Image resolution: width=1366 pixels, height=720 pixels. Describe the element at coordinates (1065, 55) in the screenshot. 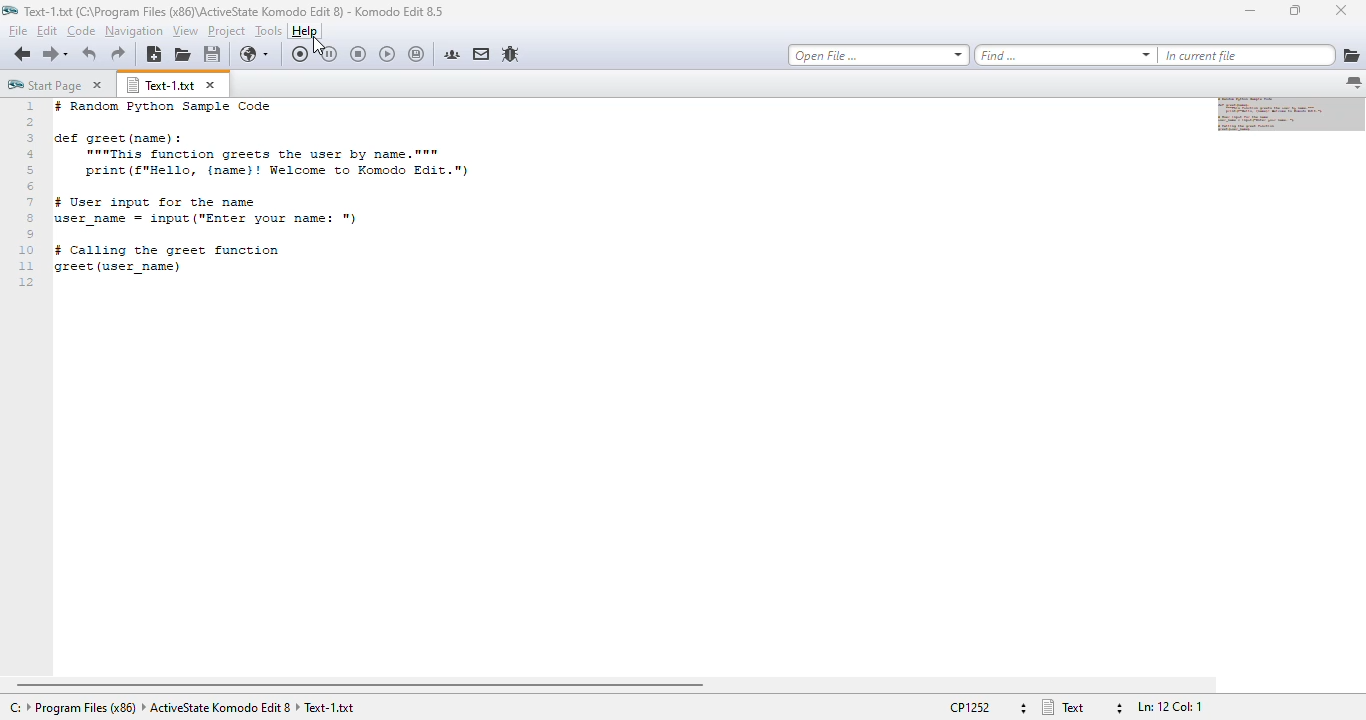

I see `find` at that location.